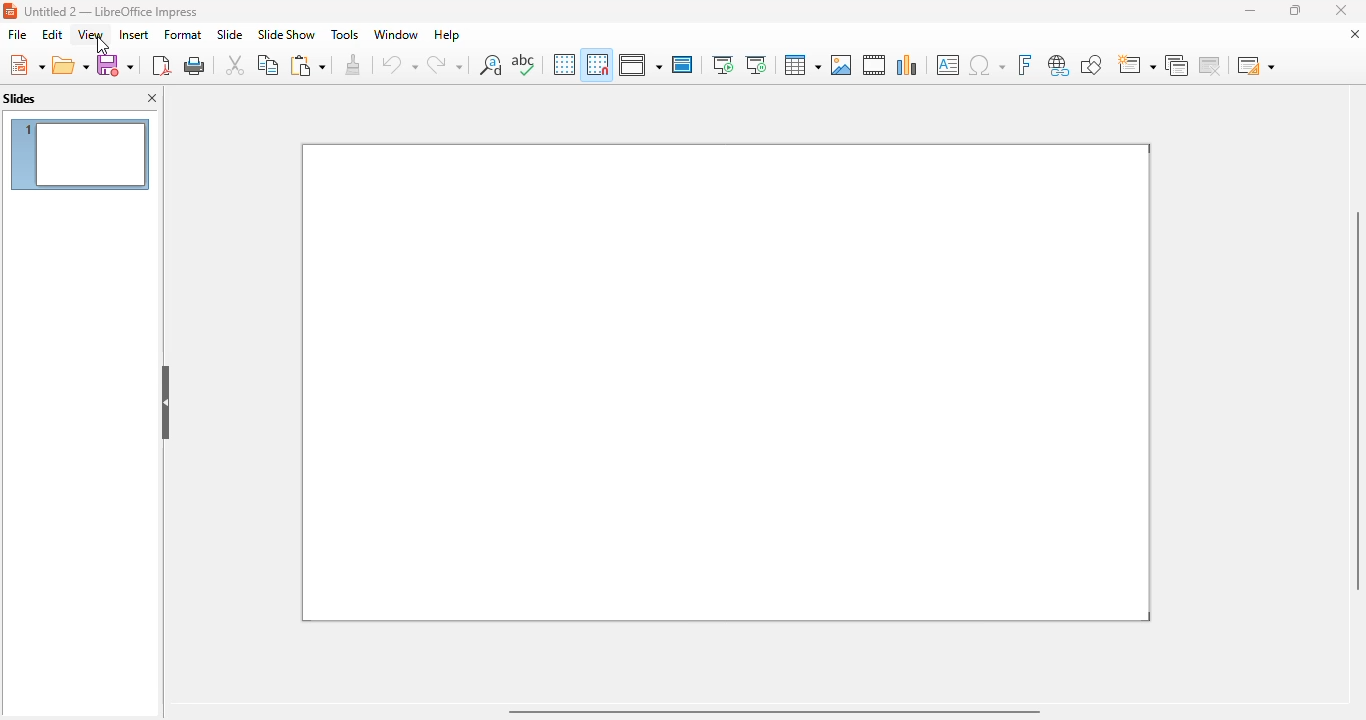 The width and height of the screenshot is (1366, 720). What do you see at coordinates (948, 65) in the screenshot?
I see `insert text box` at bounding box center [948, 65].